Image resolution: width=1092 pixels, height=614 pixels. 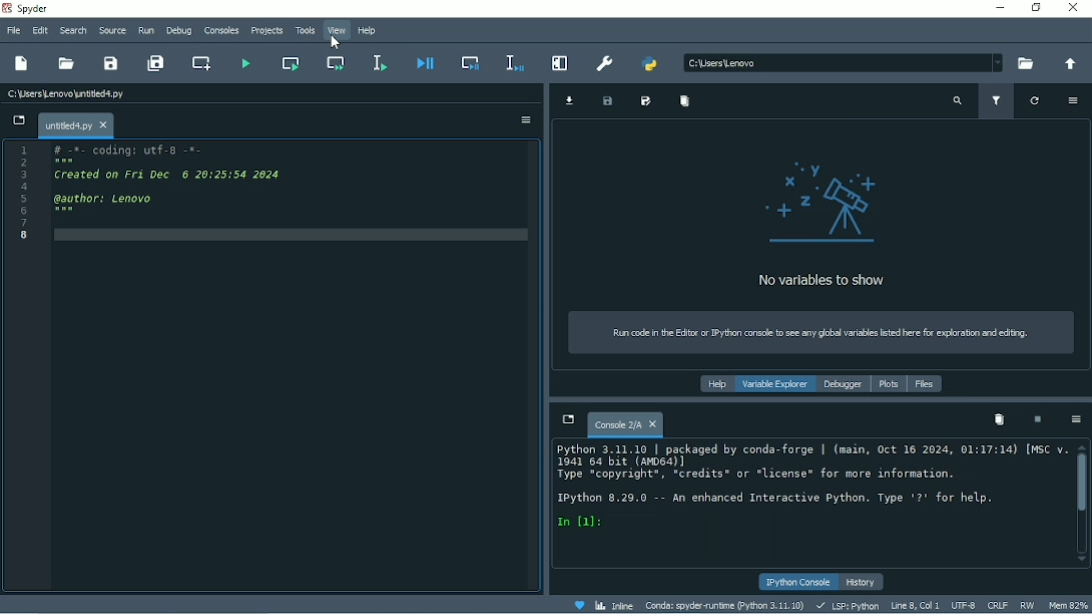 I want to click on Run, so click(x=147, y=30).